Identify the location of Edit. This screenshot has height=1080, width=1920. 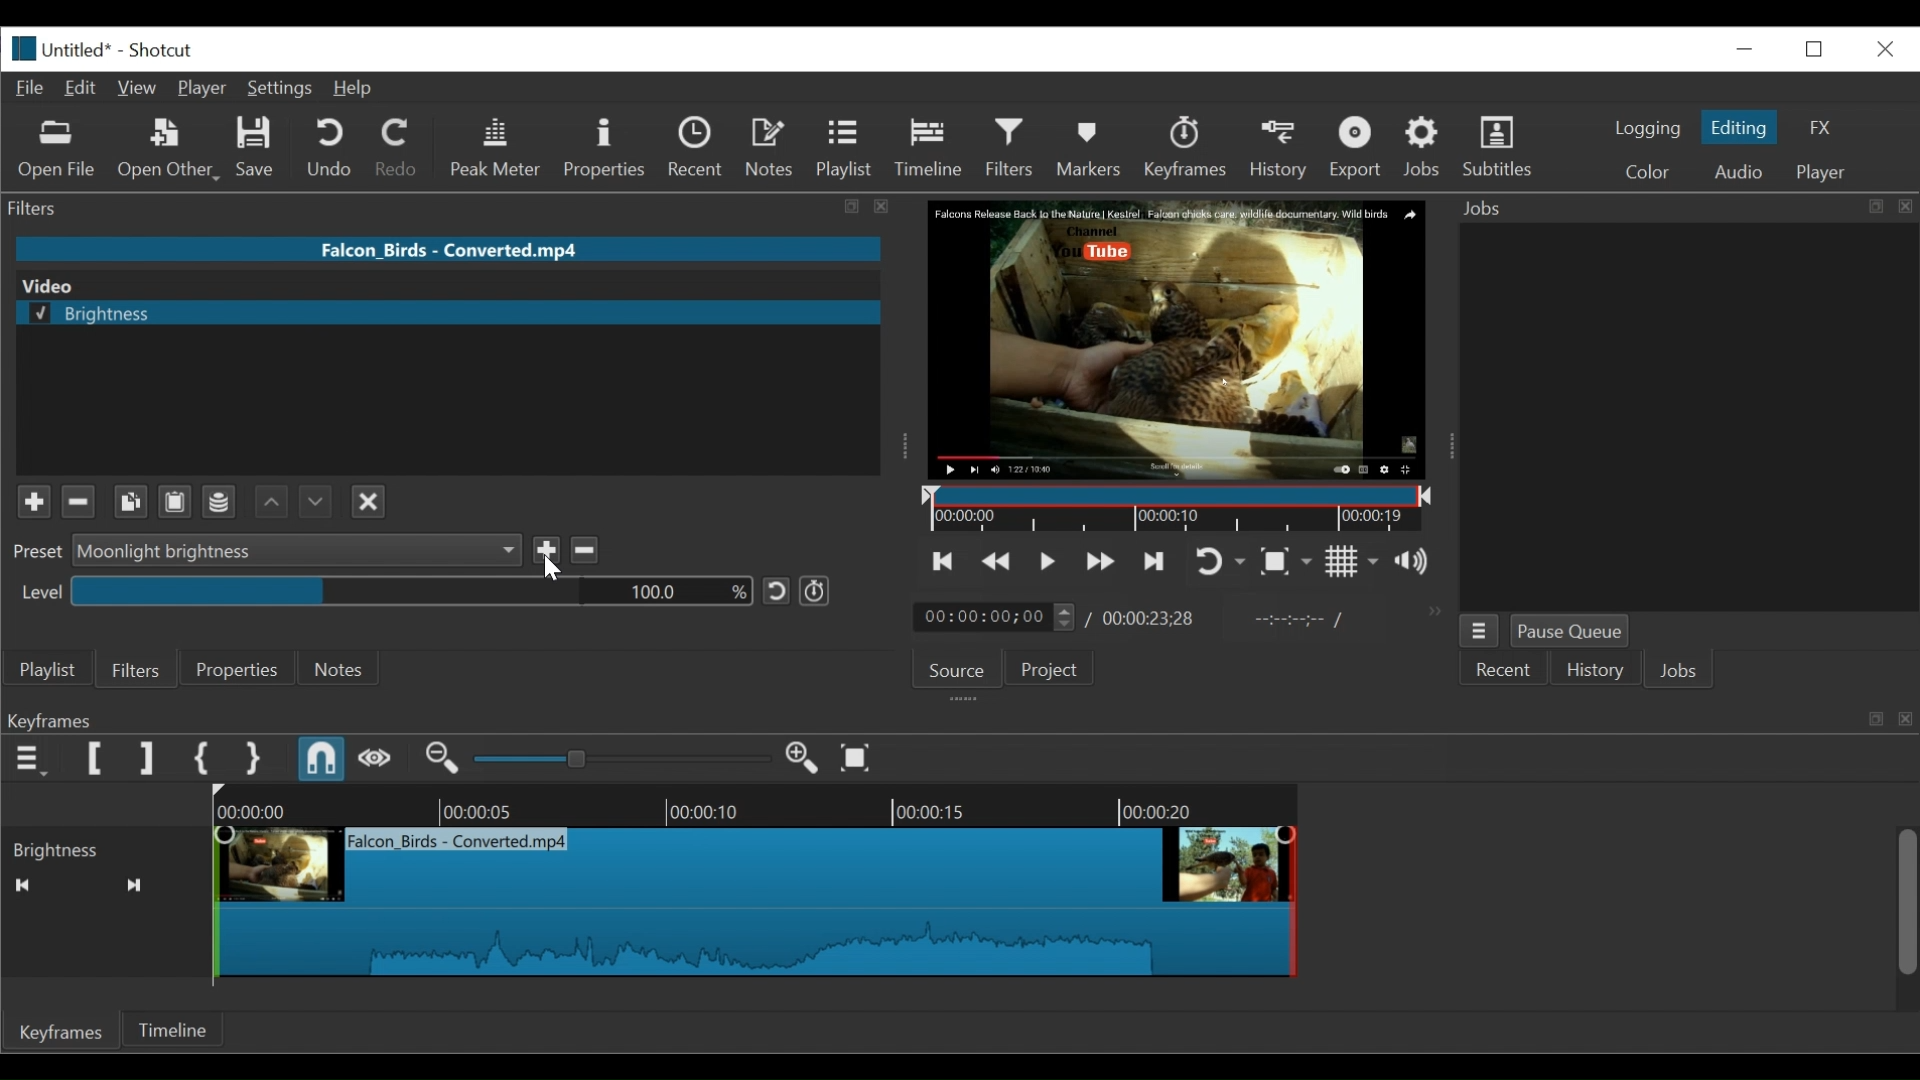
(81, 89).